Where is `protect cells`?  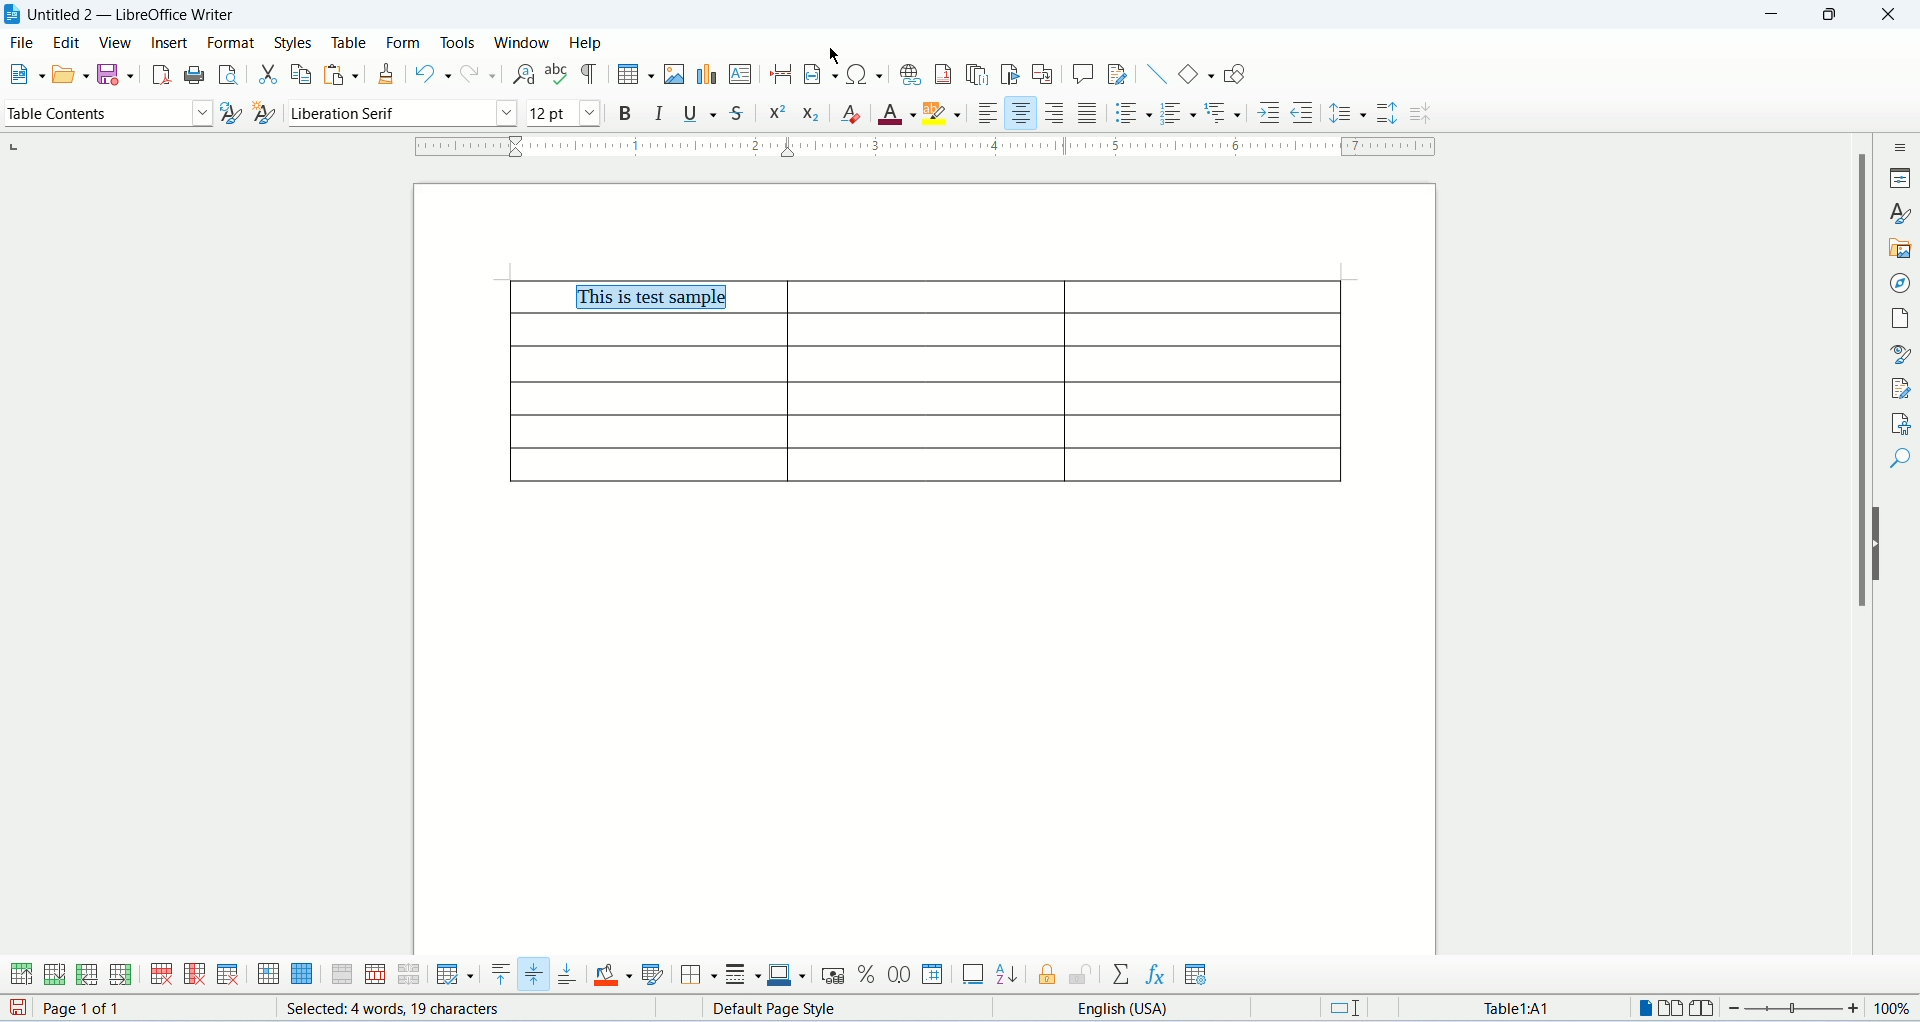 protect cells is located at coordinates (1051, 976).